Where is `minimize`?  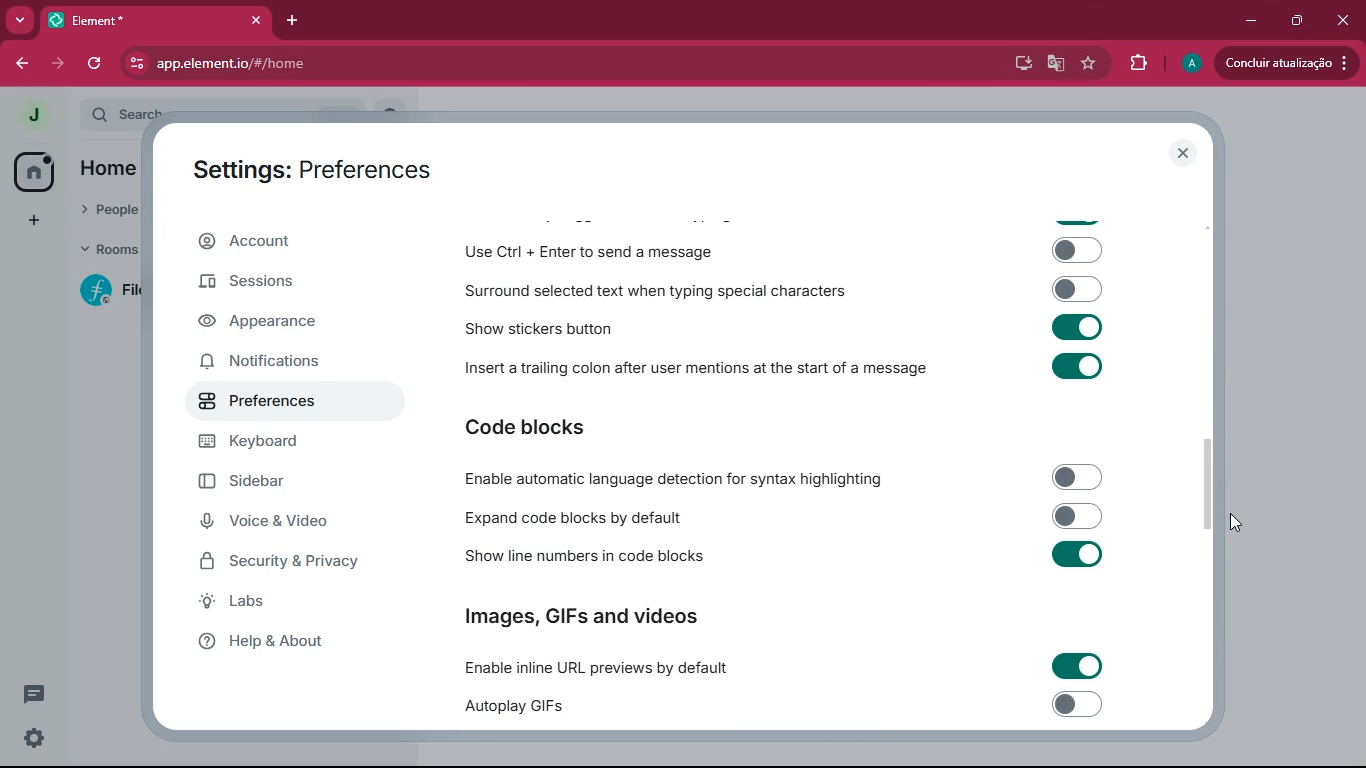 minimize is located at coordinates (1253, 22).